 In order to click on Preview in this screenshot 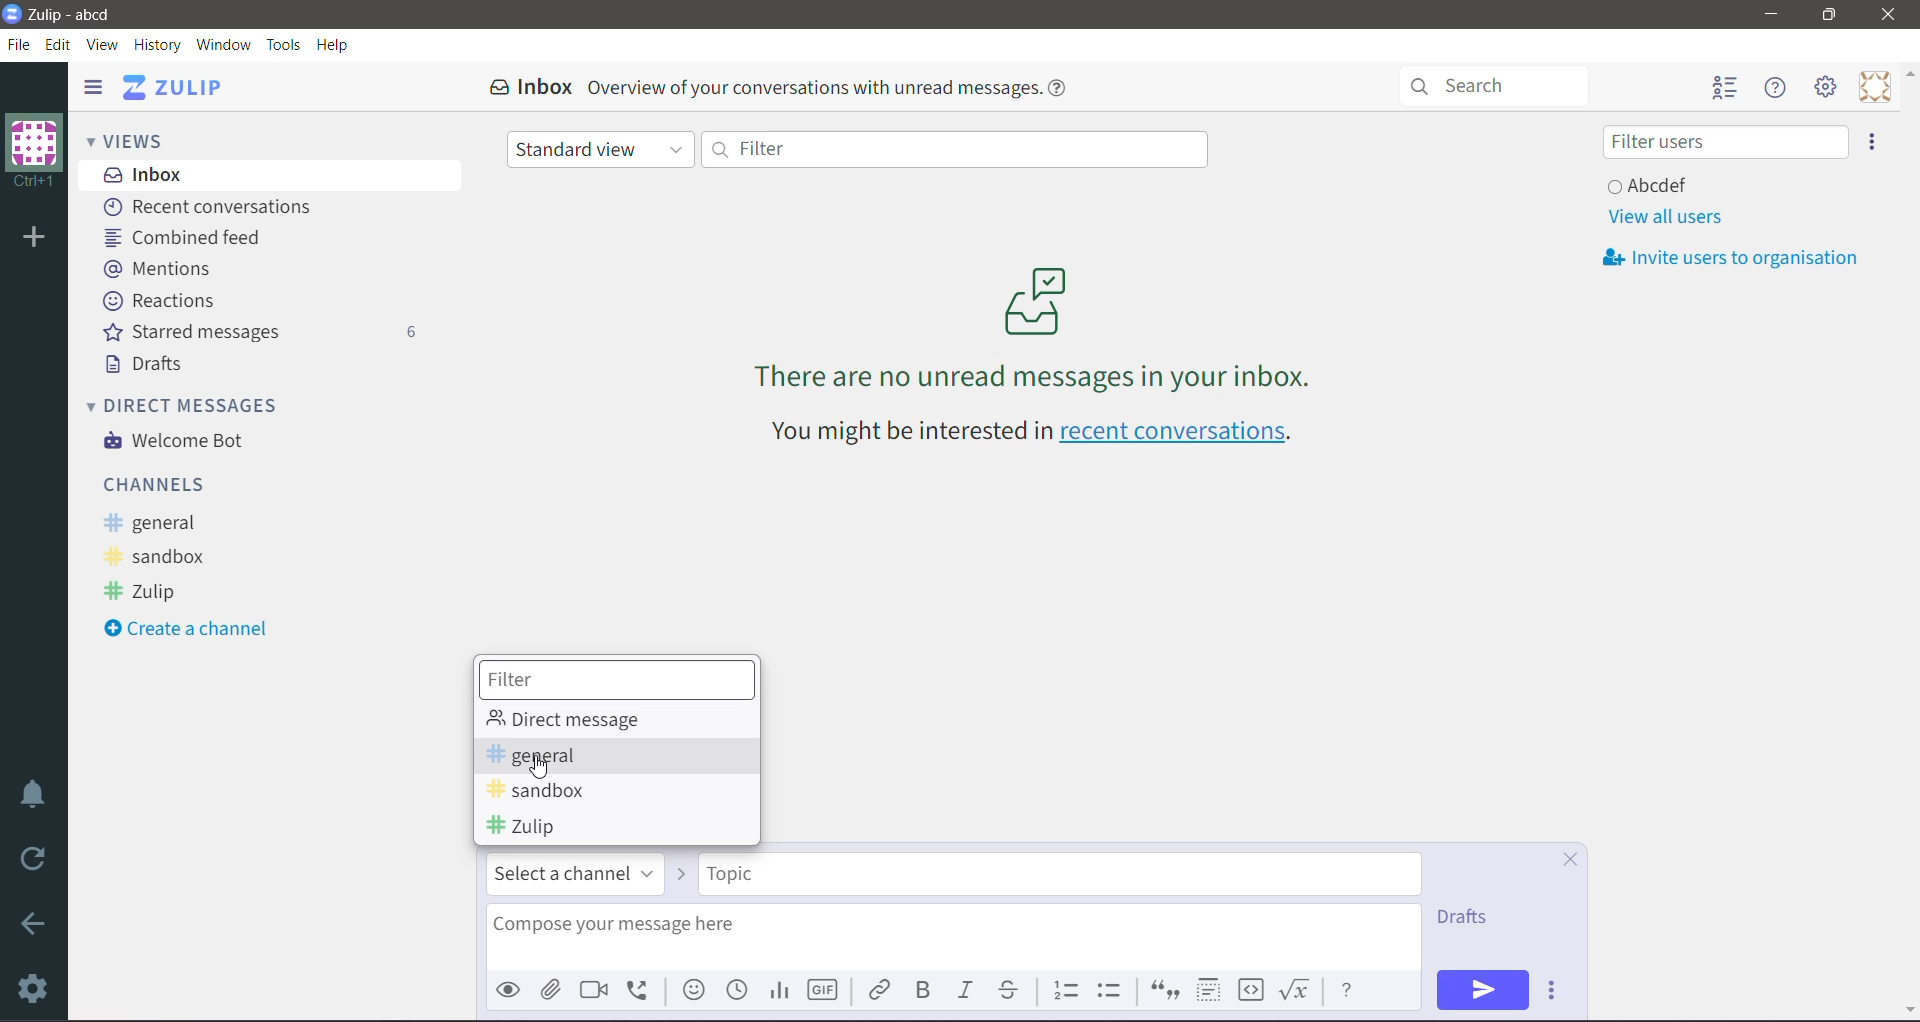, I will do `click(509, 989)`.